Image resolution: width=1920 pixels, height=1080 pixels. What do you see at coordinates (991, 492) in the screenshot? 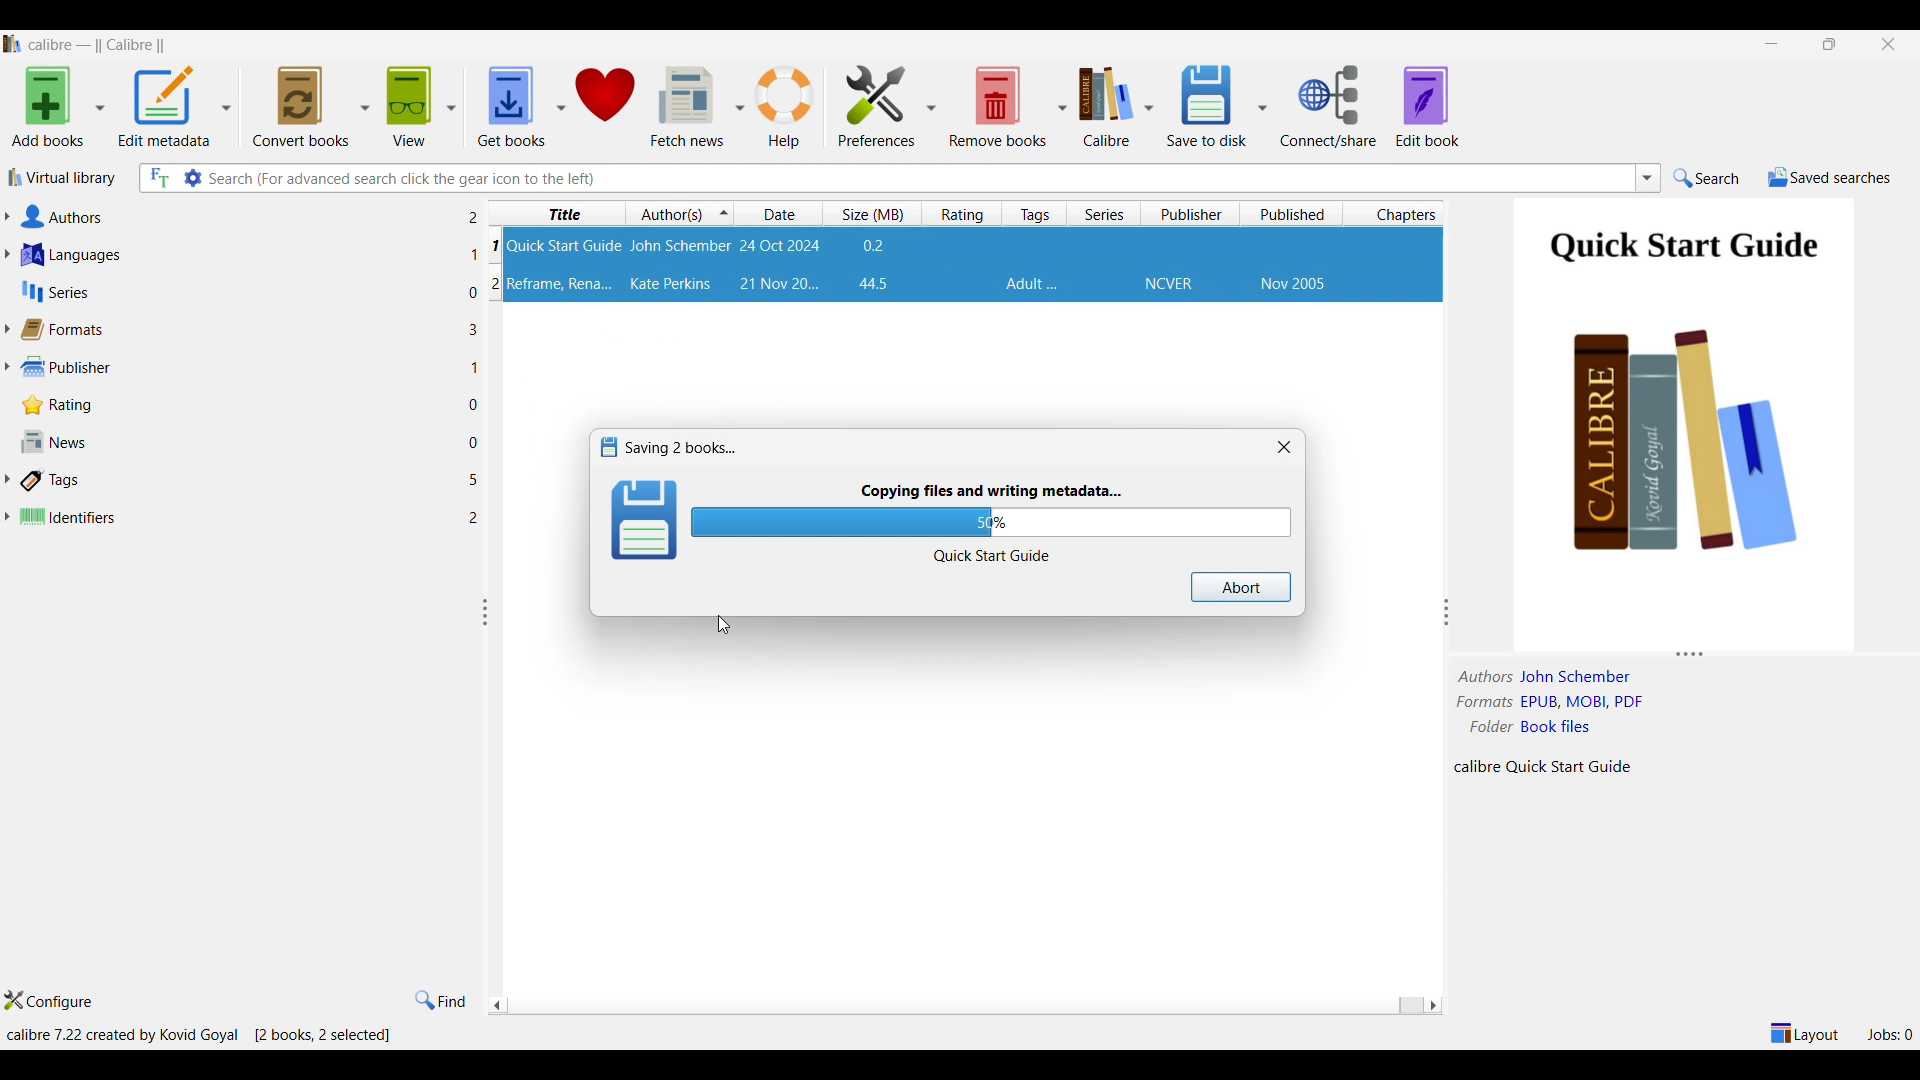
I see `Current action being performed` at bounding box center [991, 492].